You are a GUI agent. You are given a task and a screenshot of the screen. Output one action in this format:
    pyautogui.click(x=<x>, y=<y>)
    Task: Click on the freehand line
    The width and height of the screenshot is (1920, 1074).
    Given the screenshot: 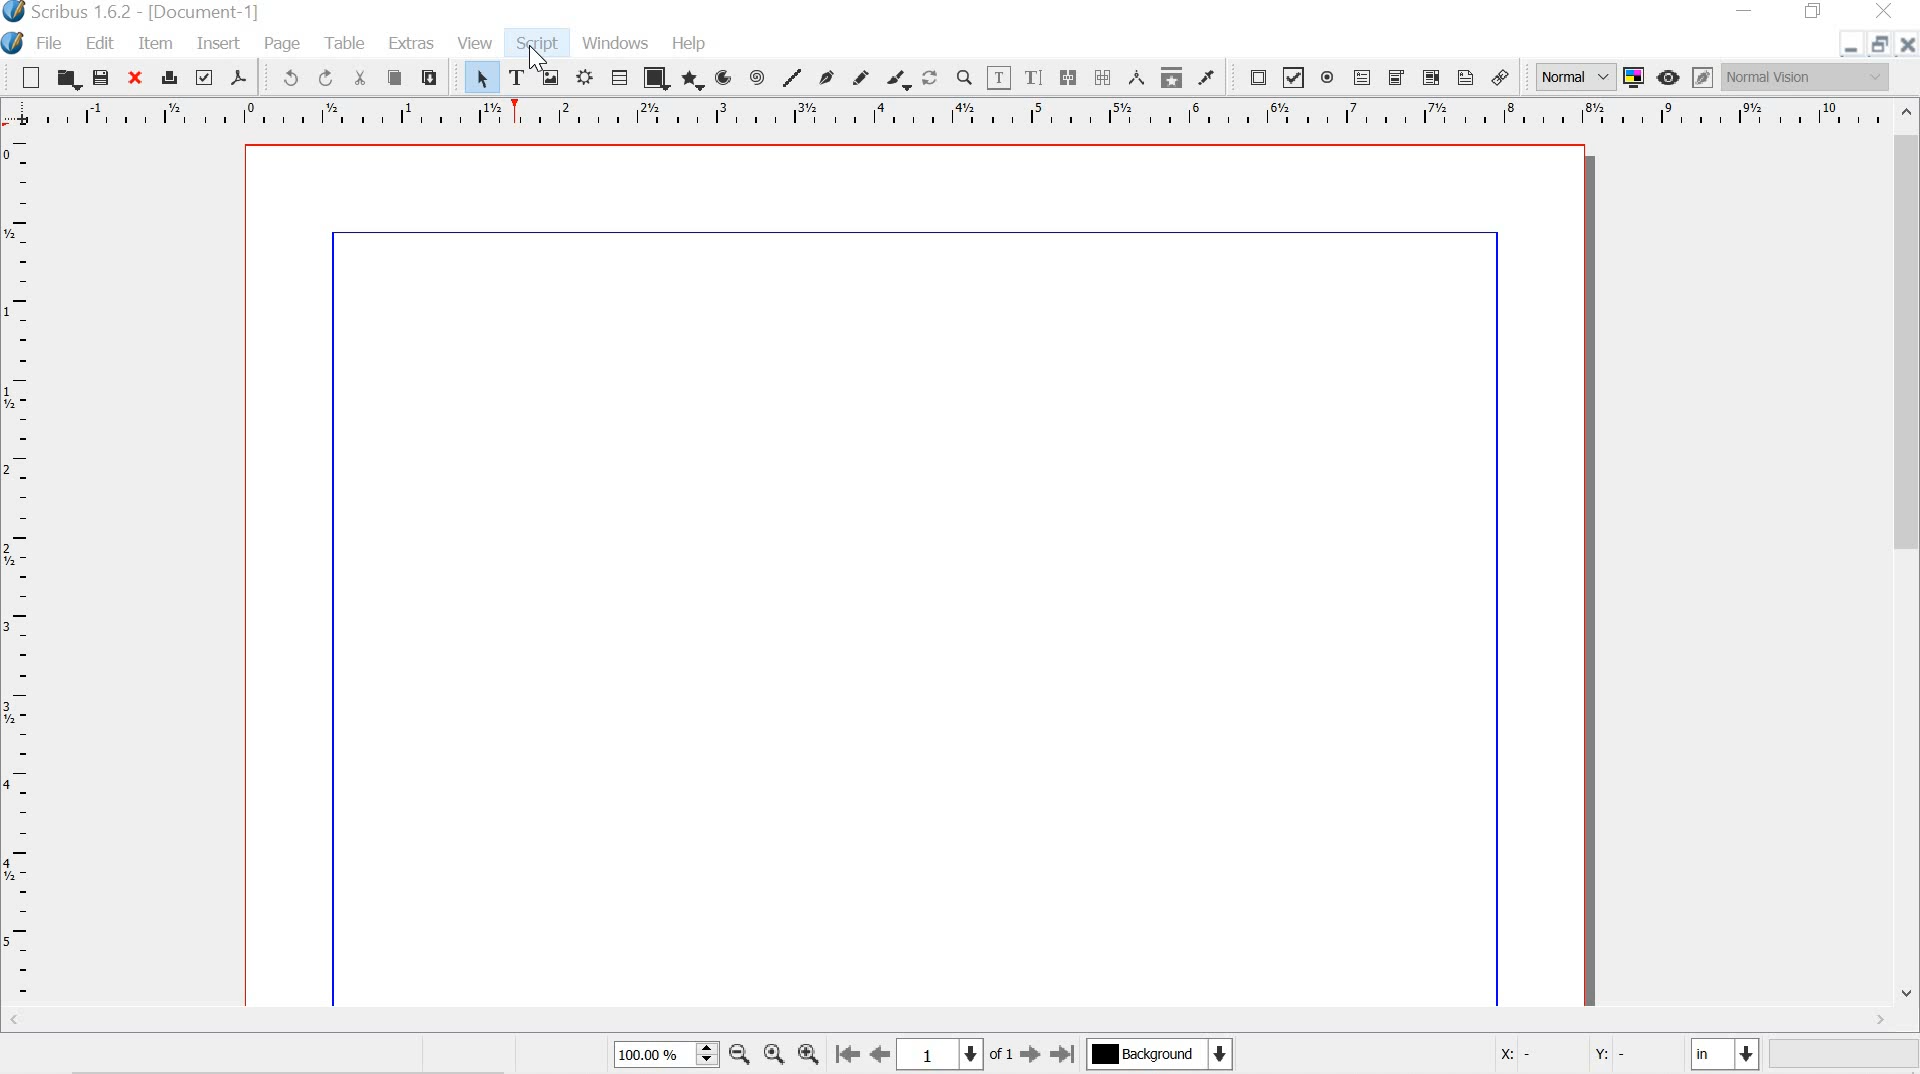 What is the action you would take?
    pyautogui.click(x=859, y=77)
    